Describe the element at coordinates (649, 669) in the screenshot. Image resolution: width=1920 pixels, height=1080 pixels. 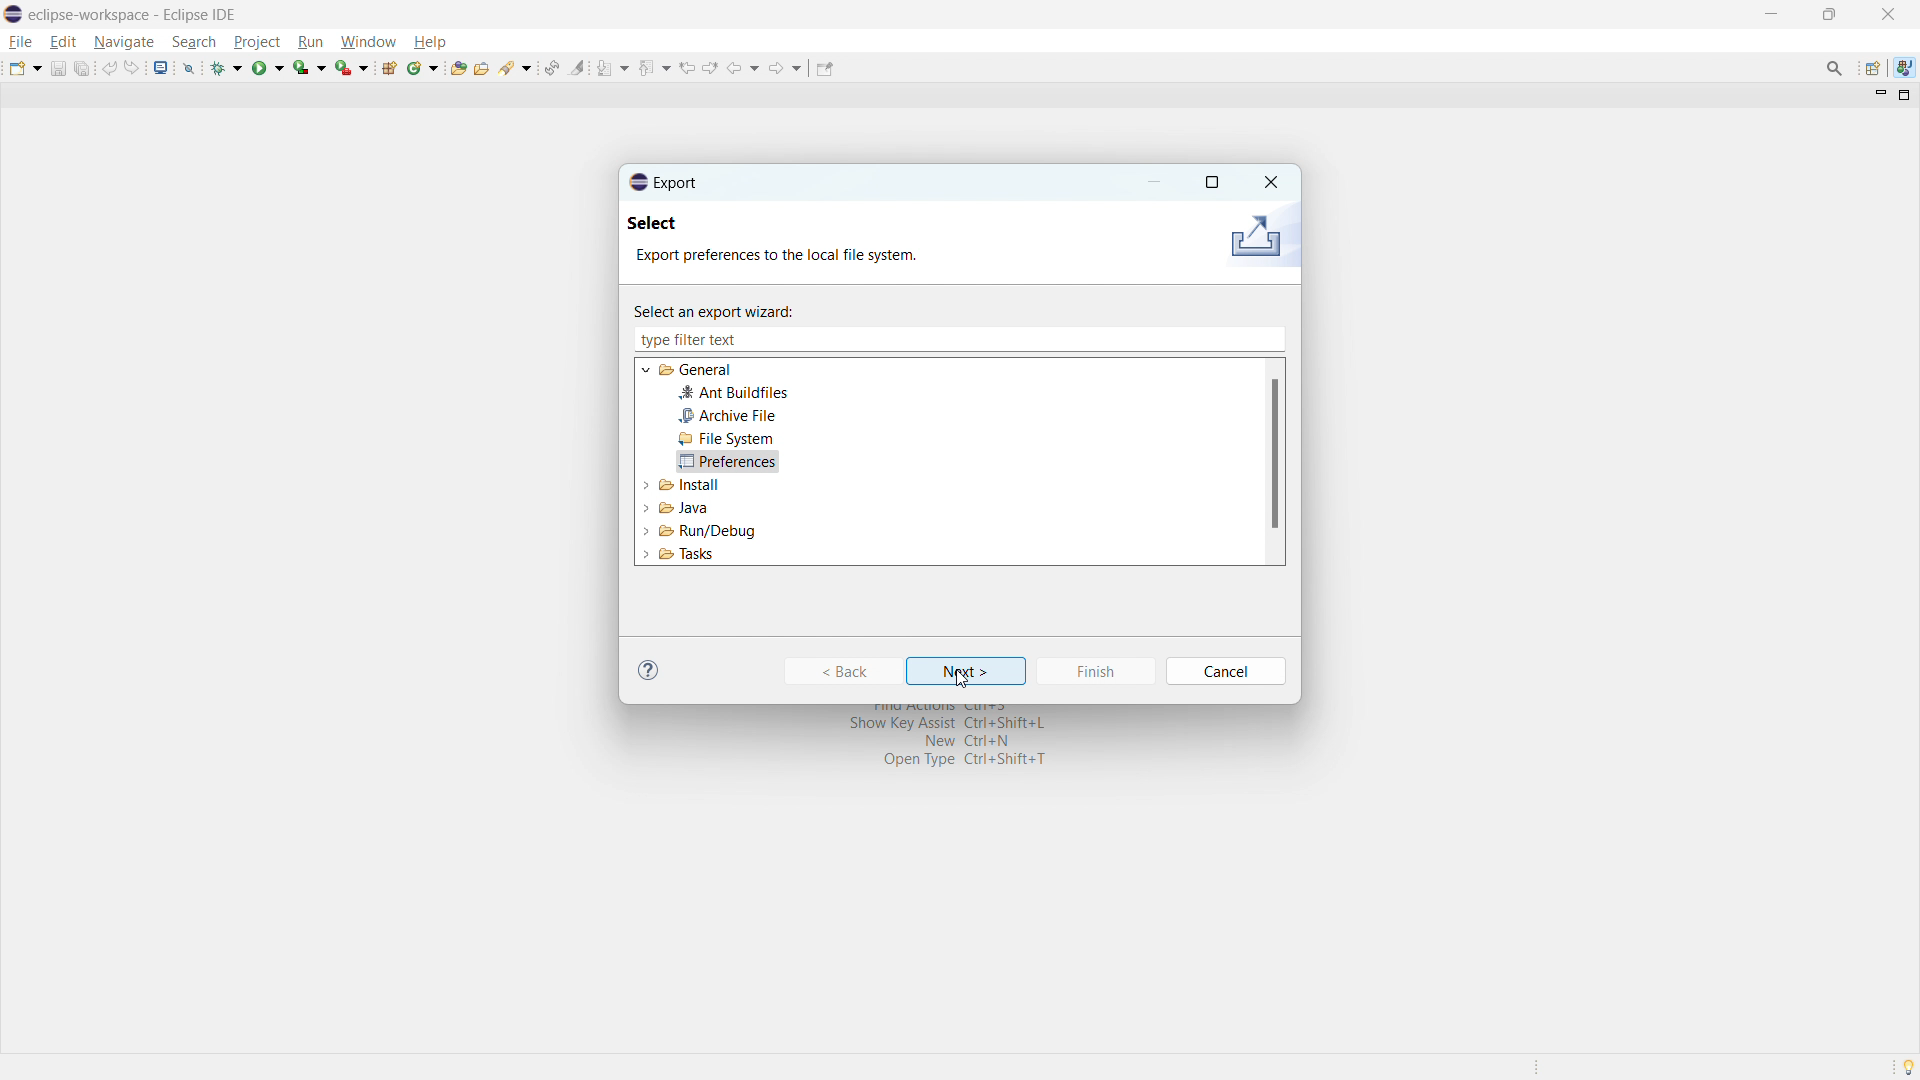
I see `help` at that location.